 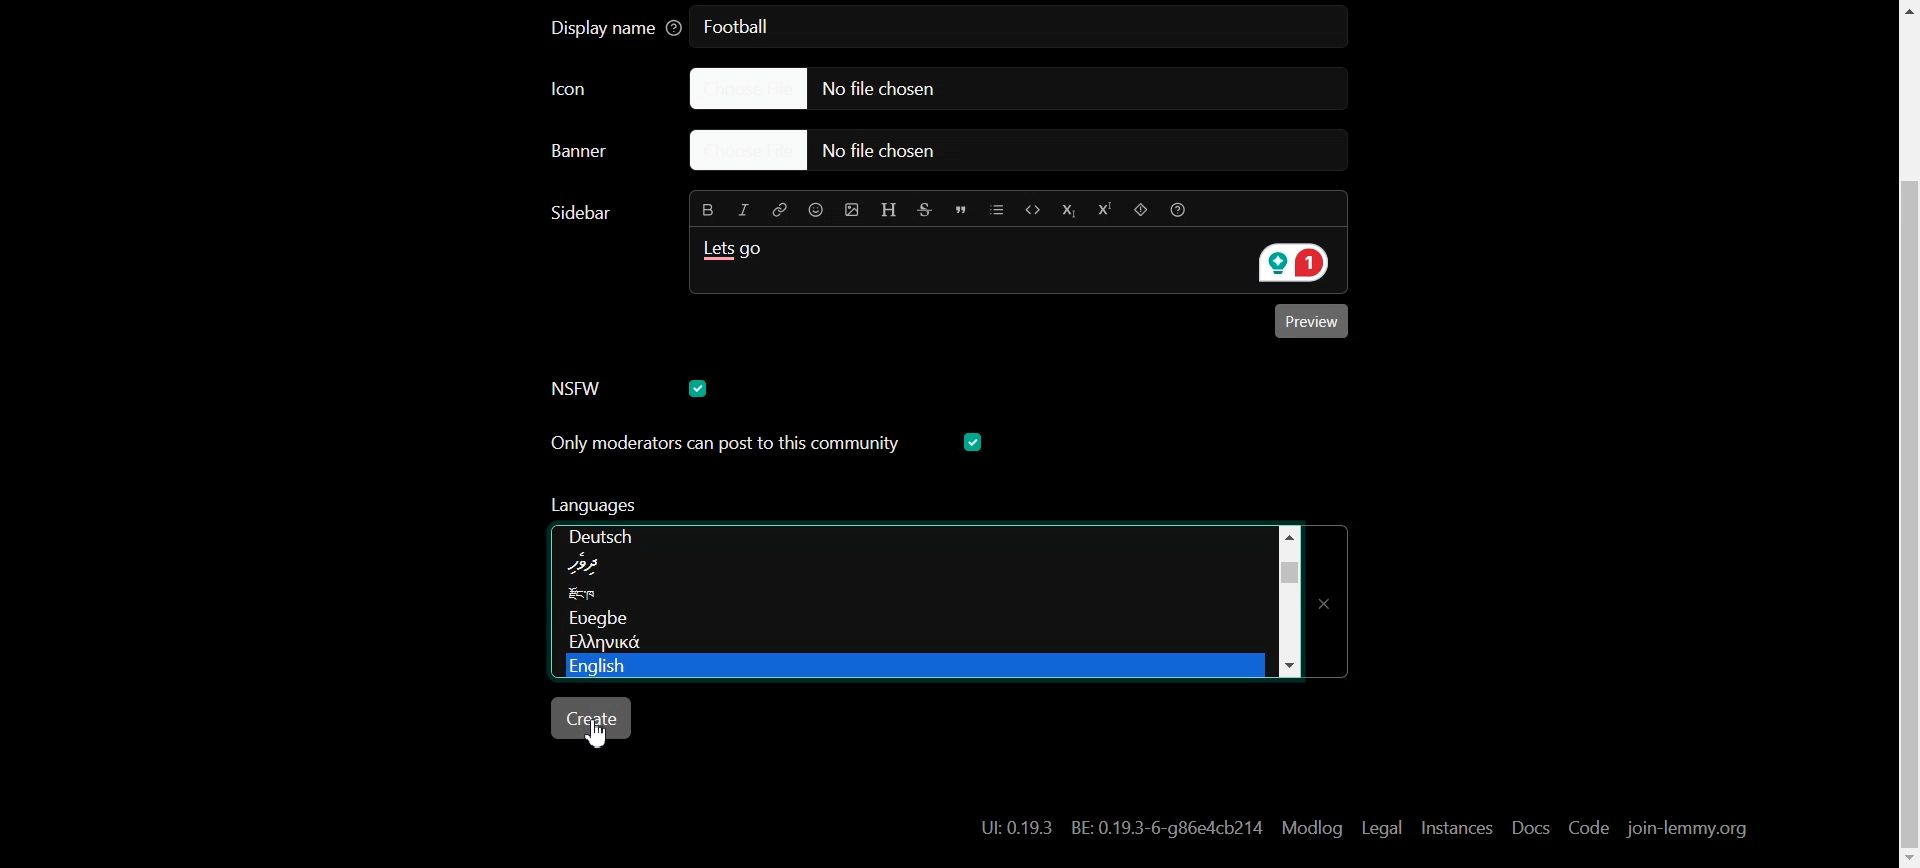 What do you see at coordinates (849, 208) in the screenshot?
I see `Insert Picture` at bounding box center [849, 208].